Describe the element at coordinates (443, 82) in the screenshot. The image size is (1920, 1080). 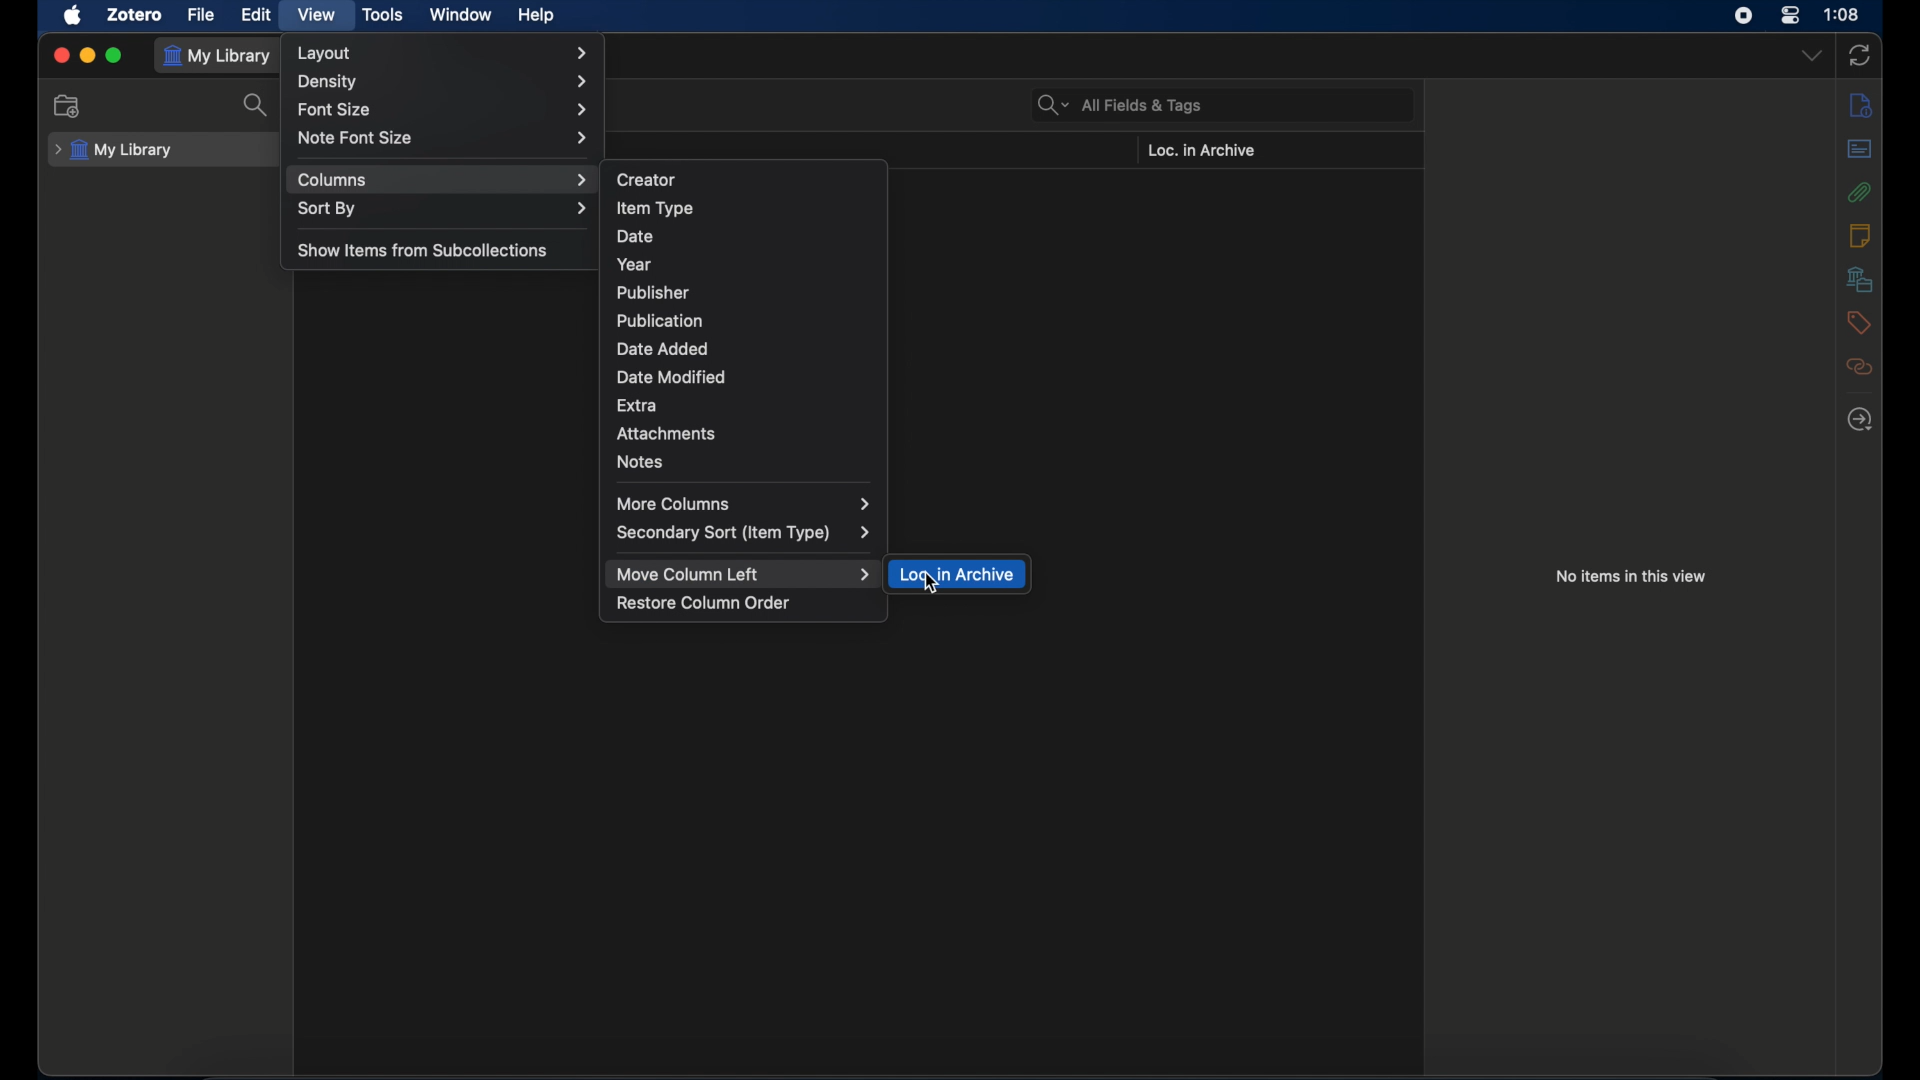
I see `density` at that location.